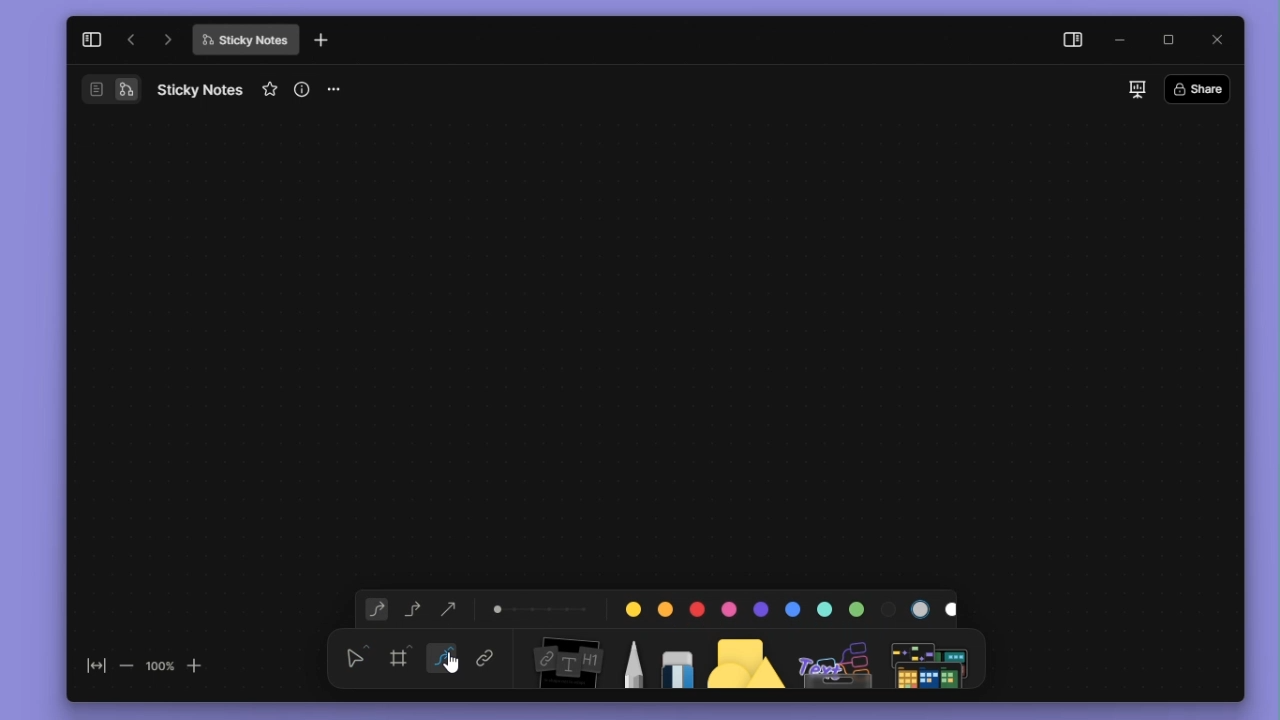  What do you see at coordinates (321, 41) in the screenshot?
I see `new tab` at bounding box center [321, 41].